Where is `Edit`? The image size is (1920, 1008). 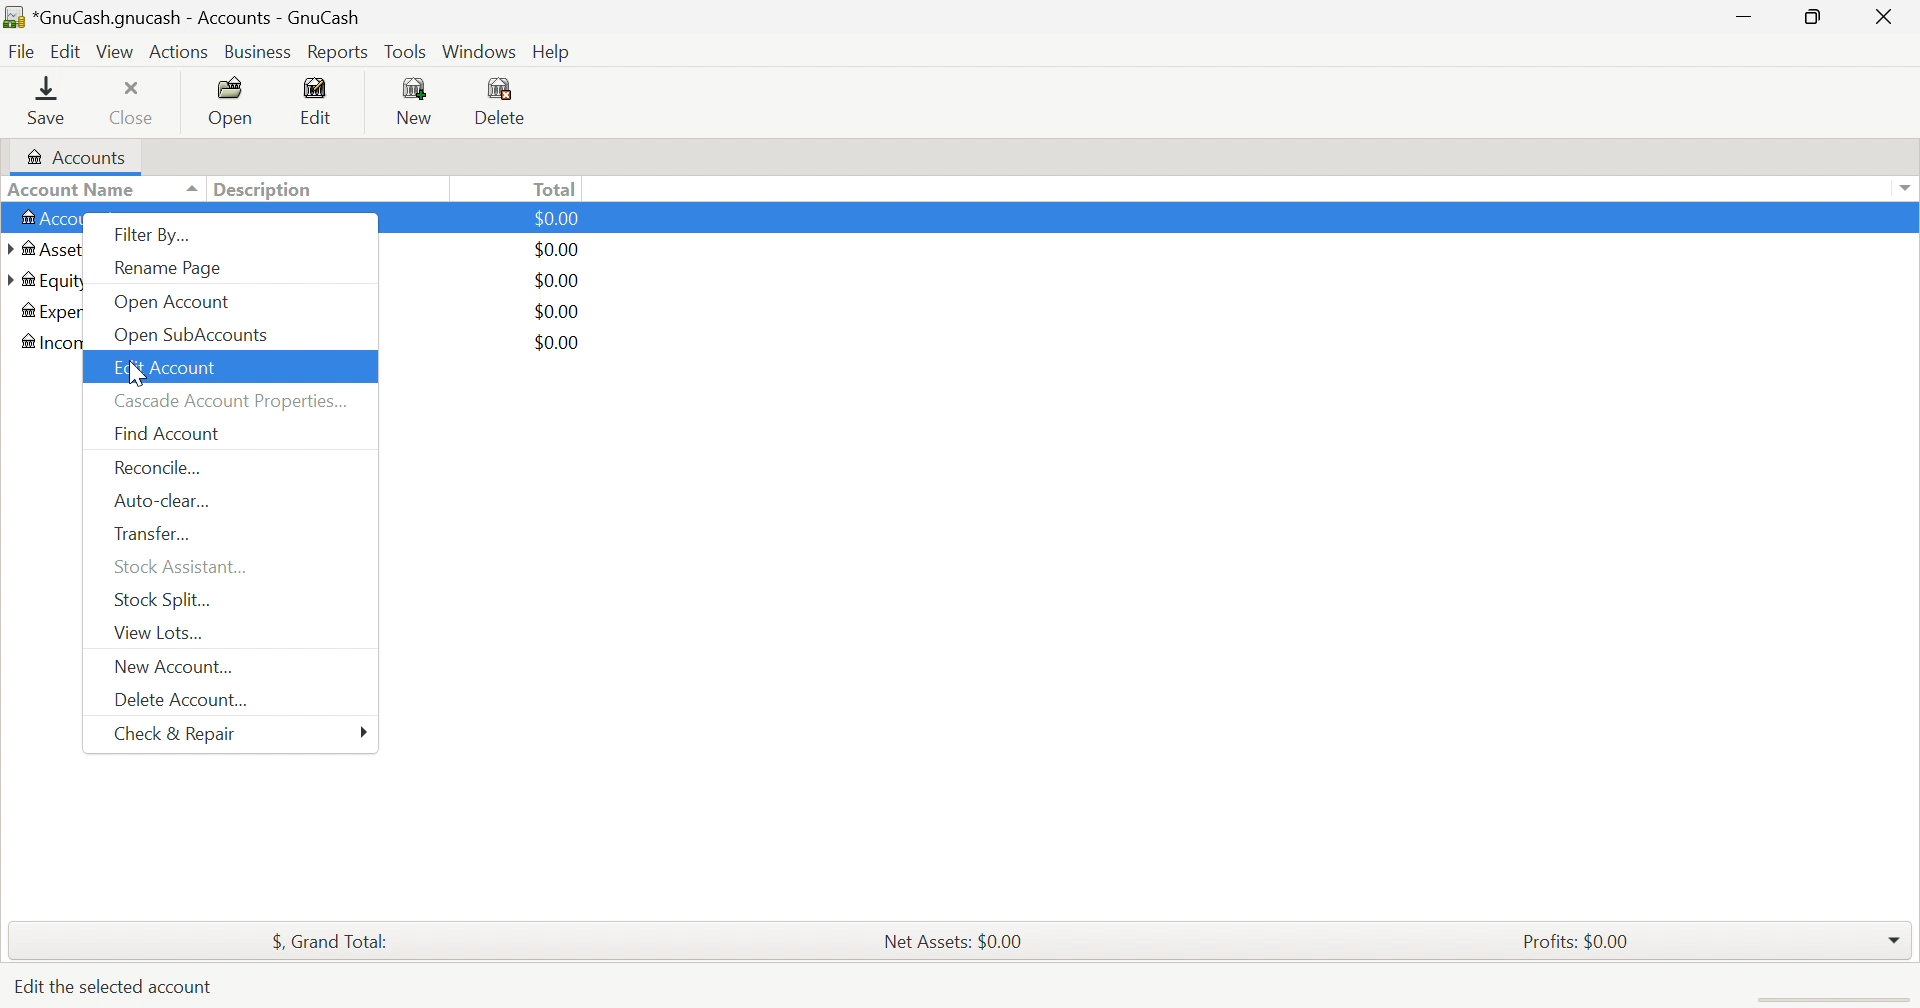 Edit is located at coordinates (323, 101).